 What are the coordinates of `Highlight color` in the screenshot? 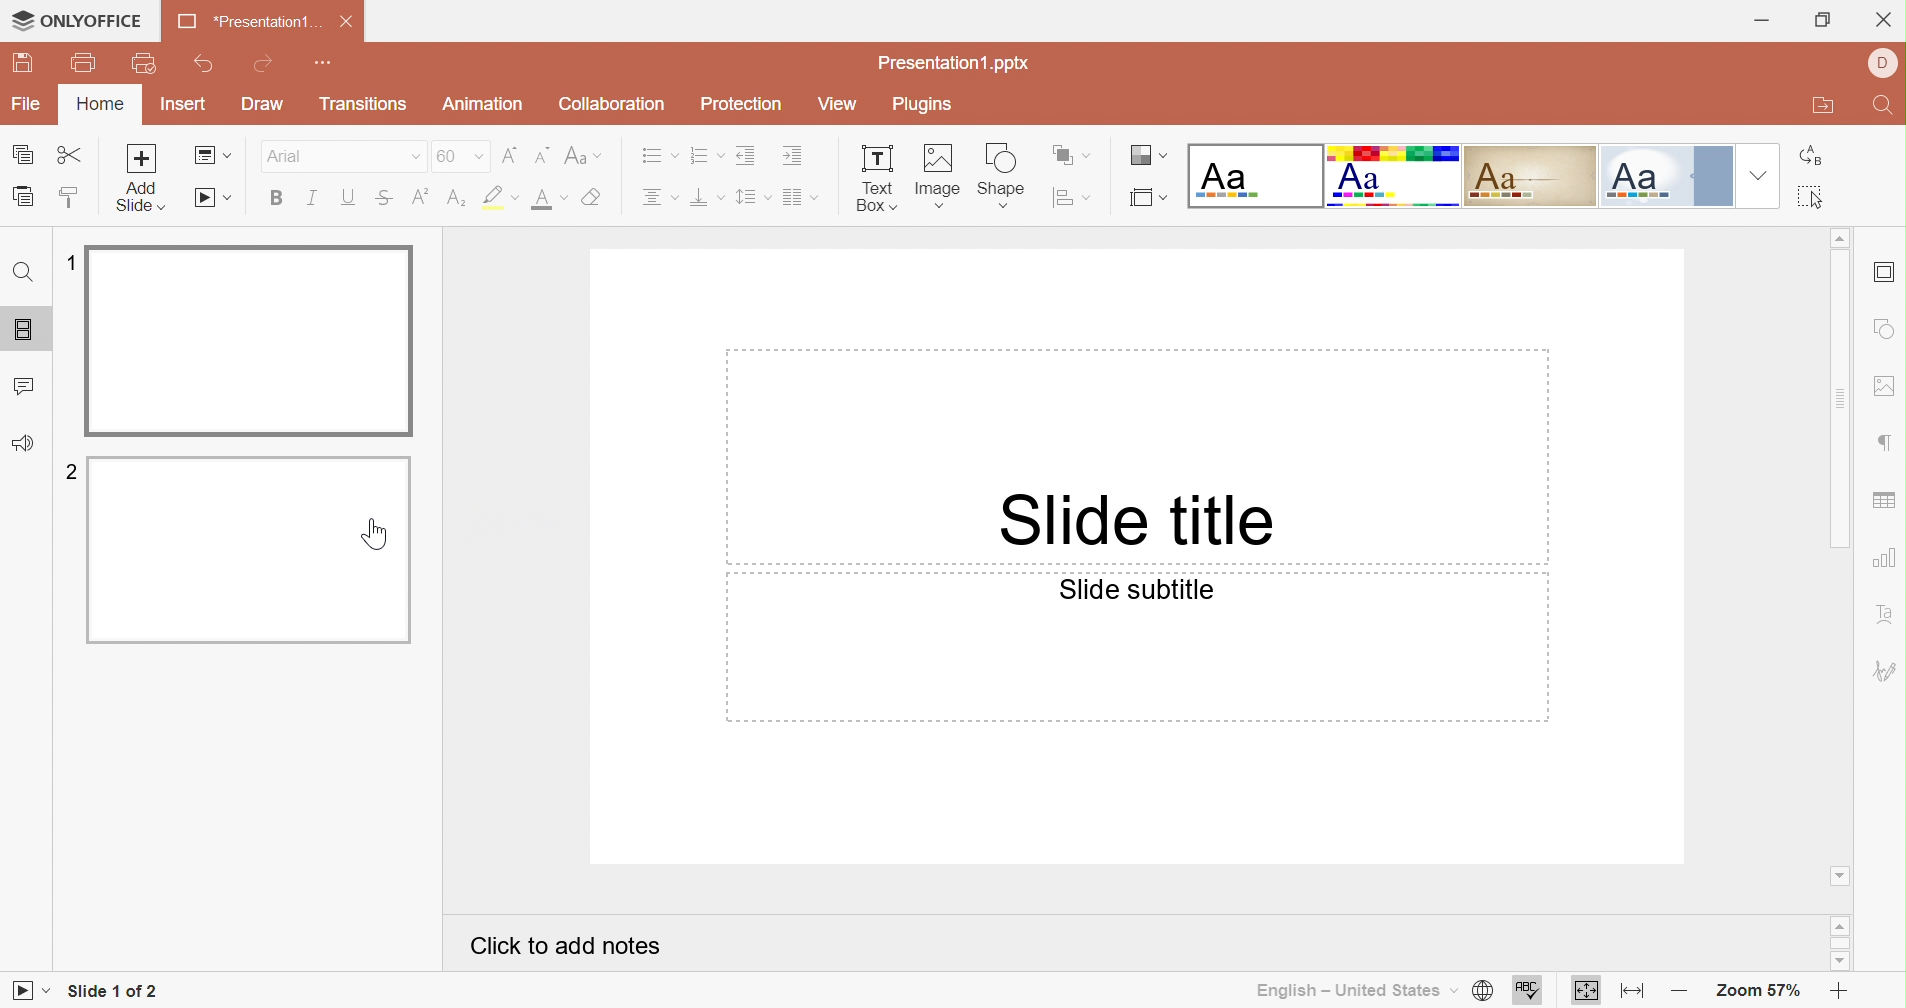 It's located at (502, 197).